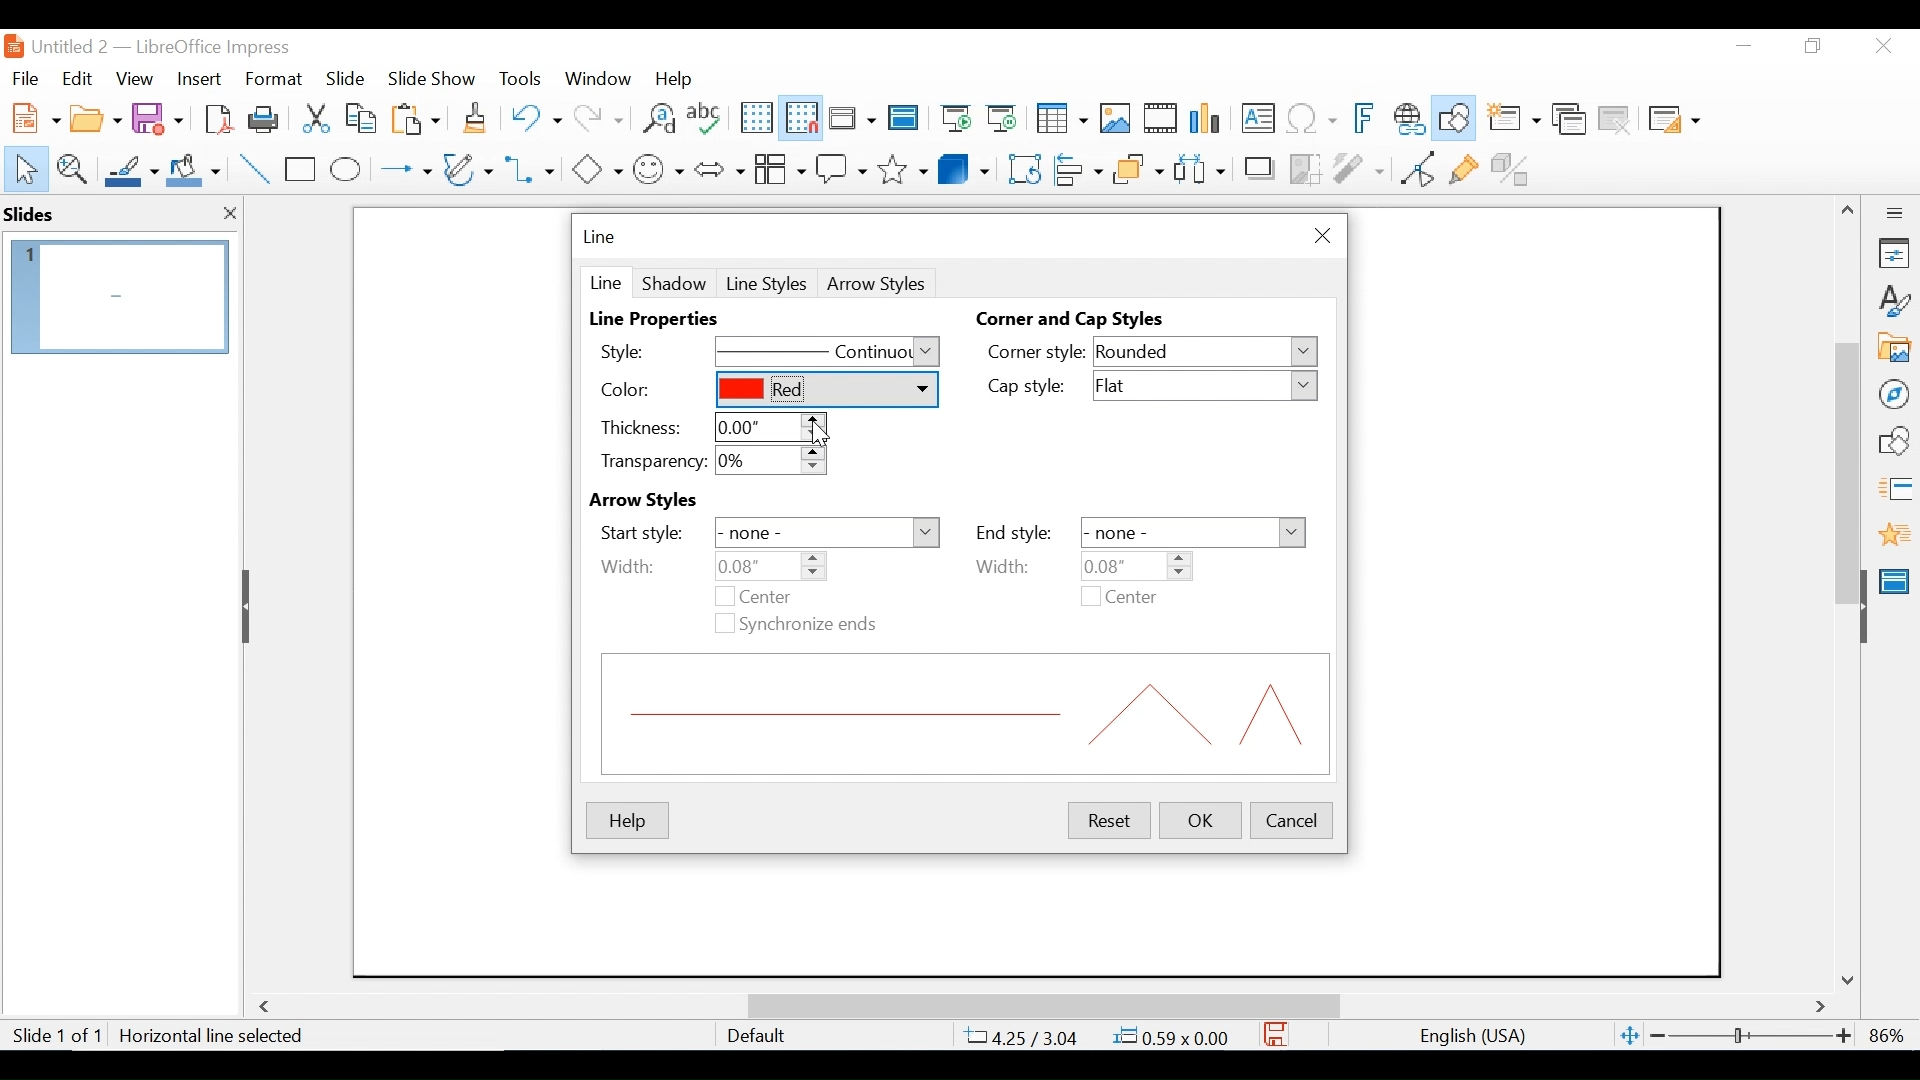  I want to click on Show Gluepoint Functions, so click(1463, 167).